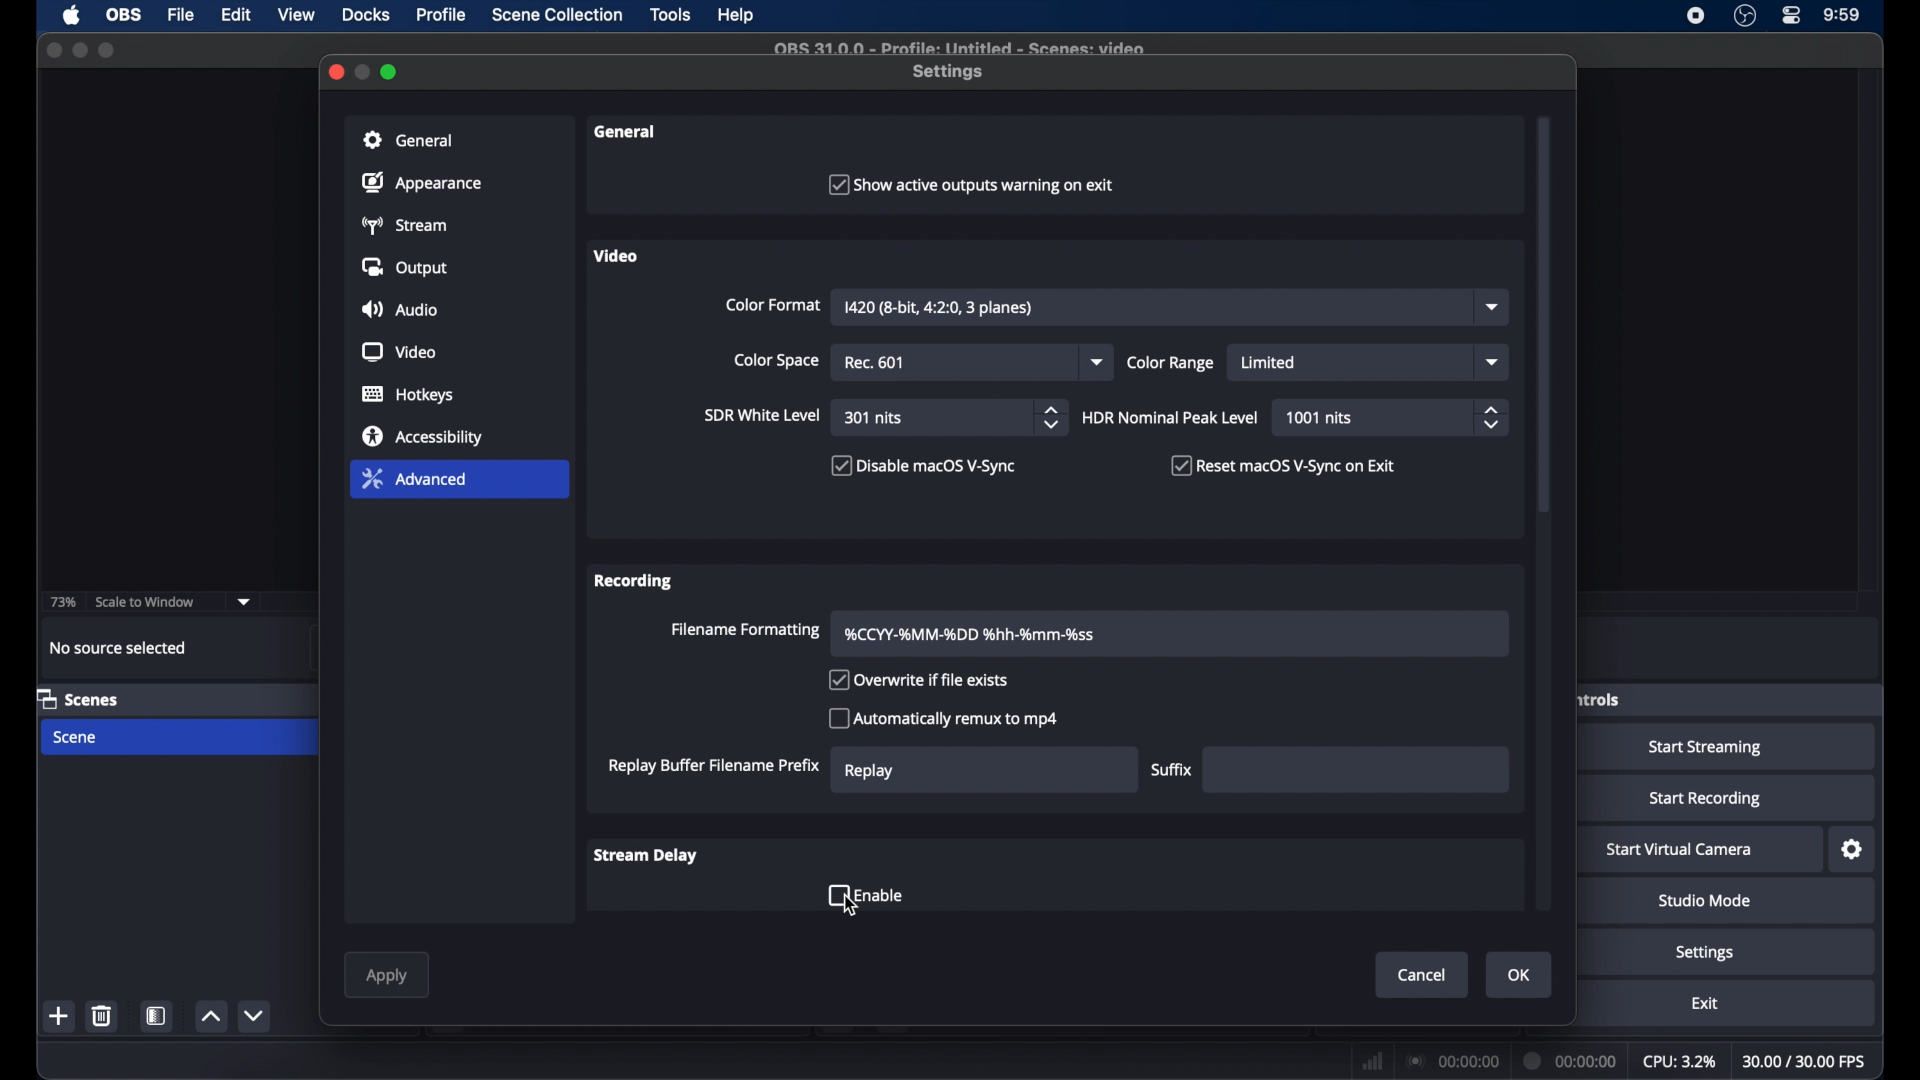 This screenshot has height=1080, width=1920. Describe the element at coordinates (408, 395) in the screenshot. I see `hotkeys` at that location.